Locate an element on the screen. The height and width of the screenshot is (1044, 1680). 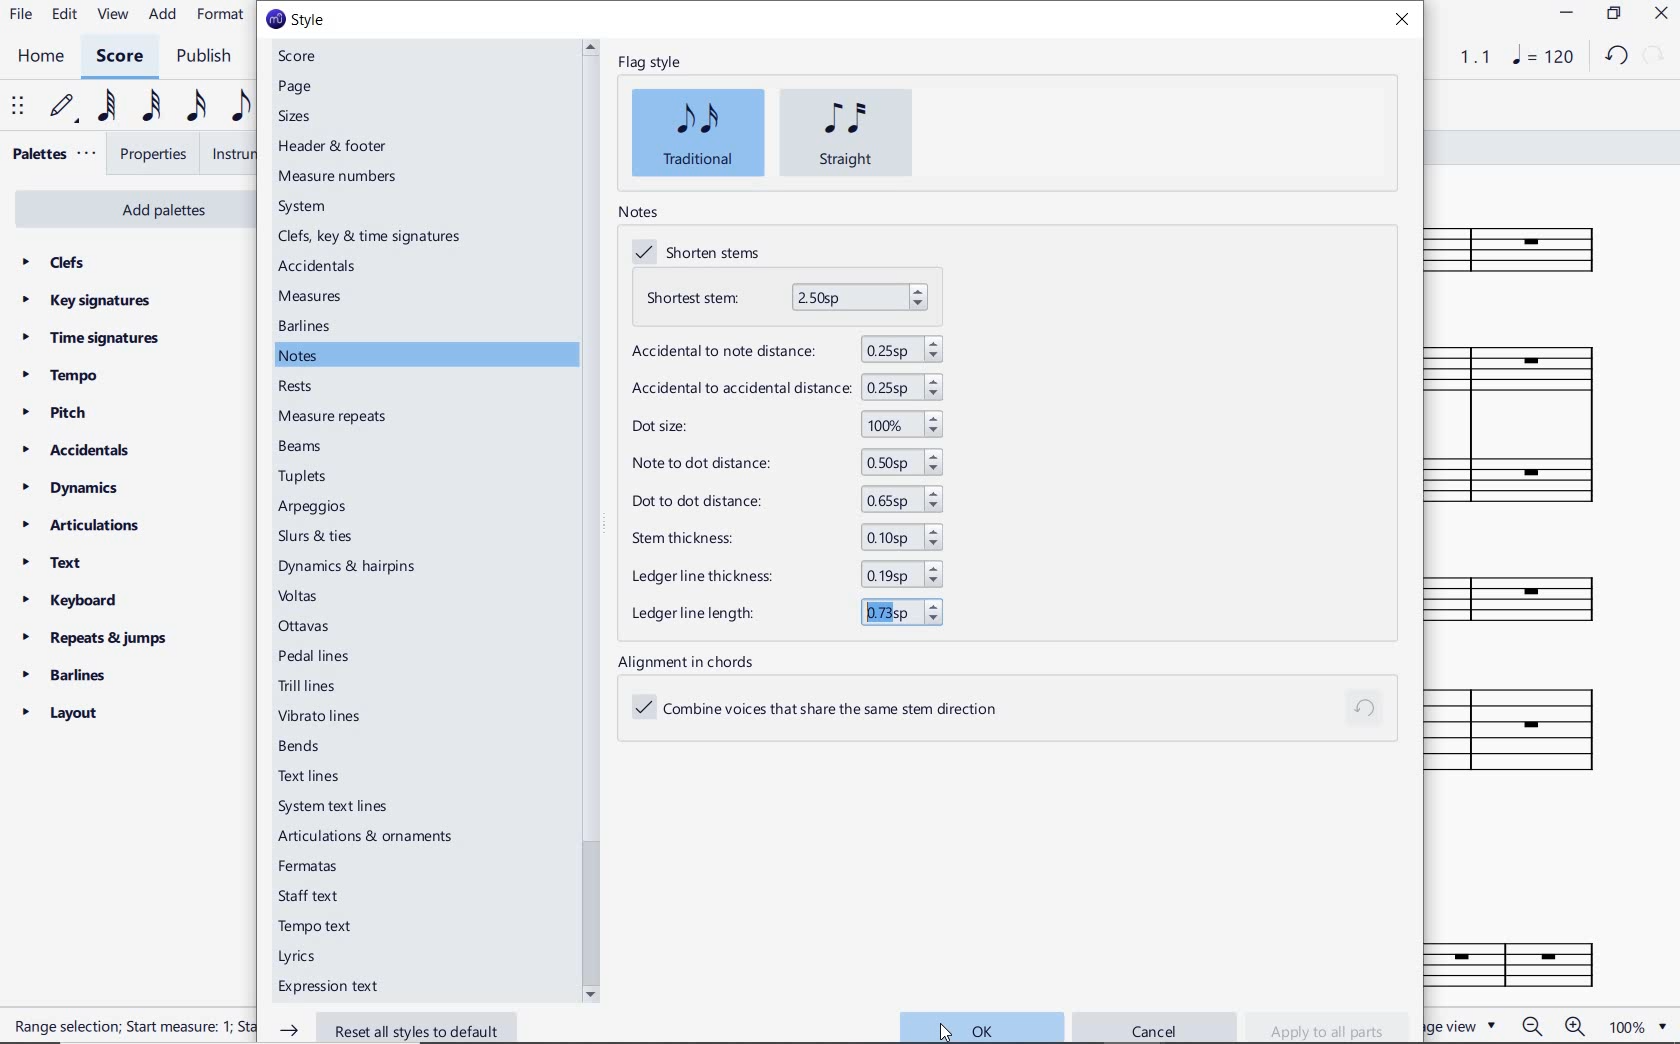
accidental to accidental distance is located at coordinates (785, 387).